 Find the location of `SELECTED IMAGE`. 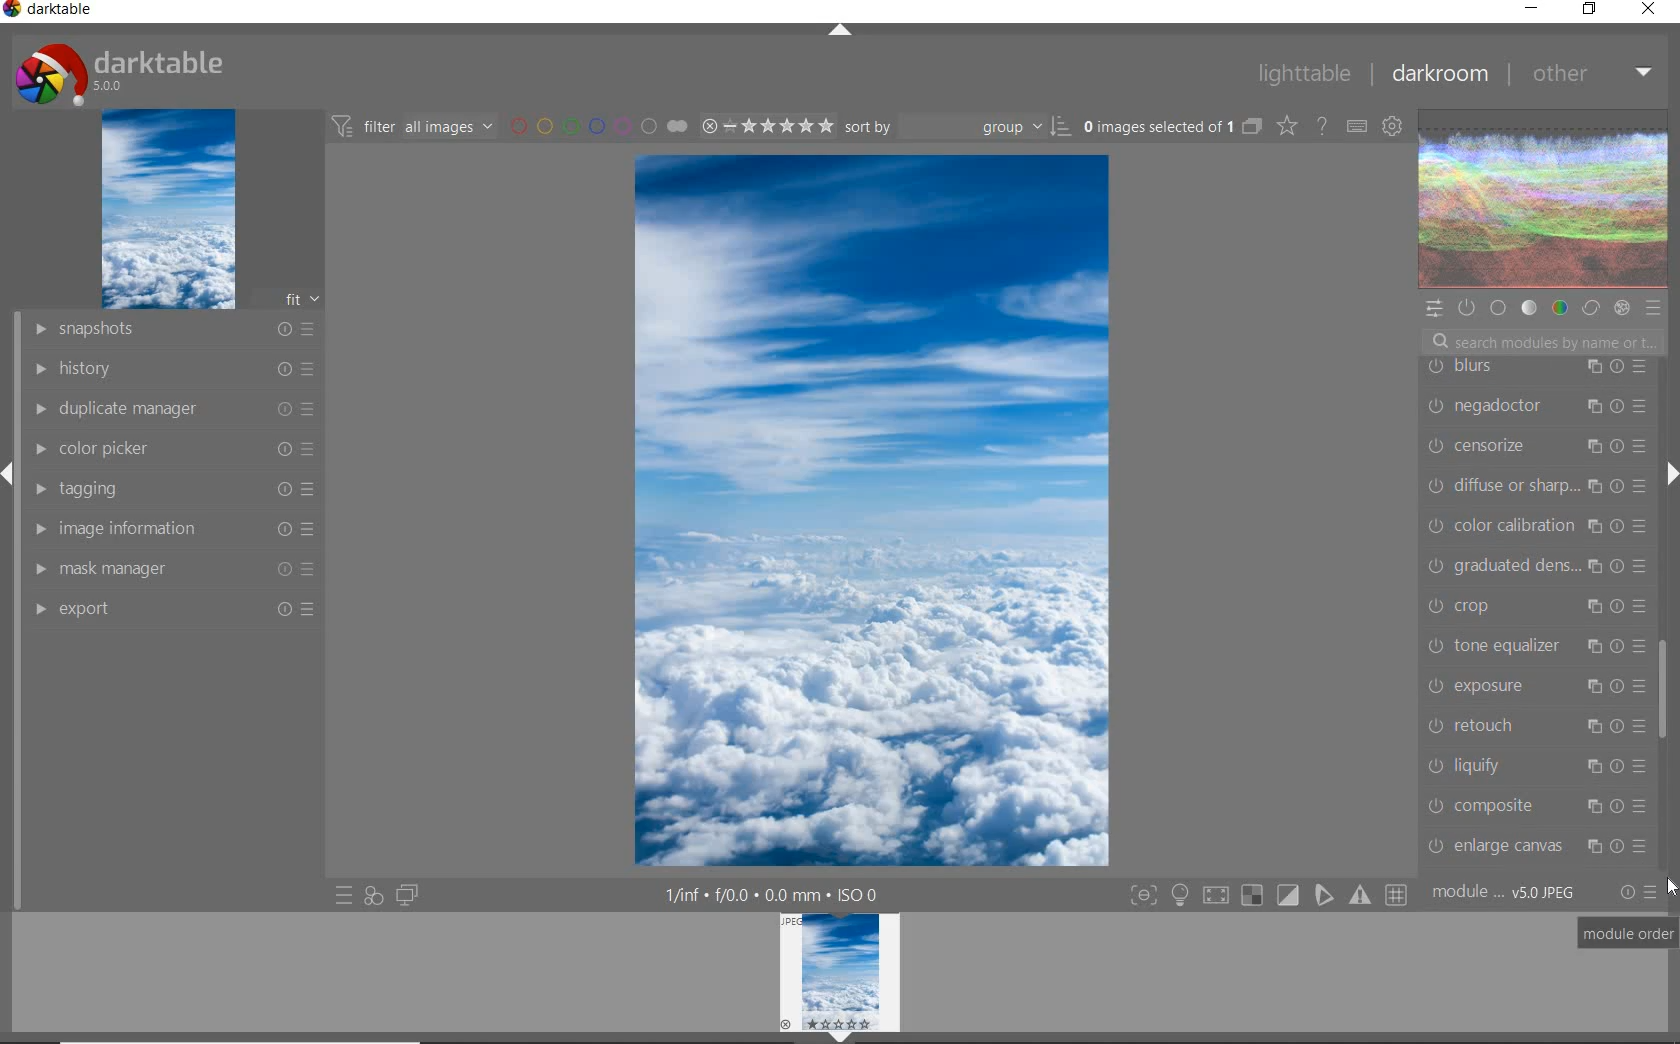

SELECTED IMAGE is located at coordinates (872, 510).